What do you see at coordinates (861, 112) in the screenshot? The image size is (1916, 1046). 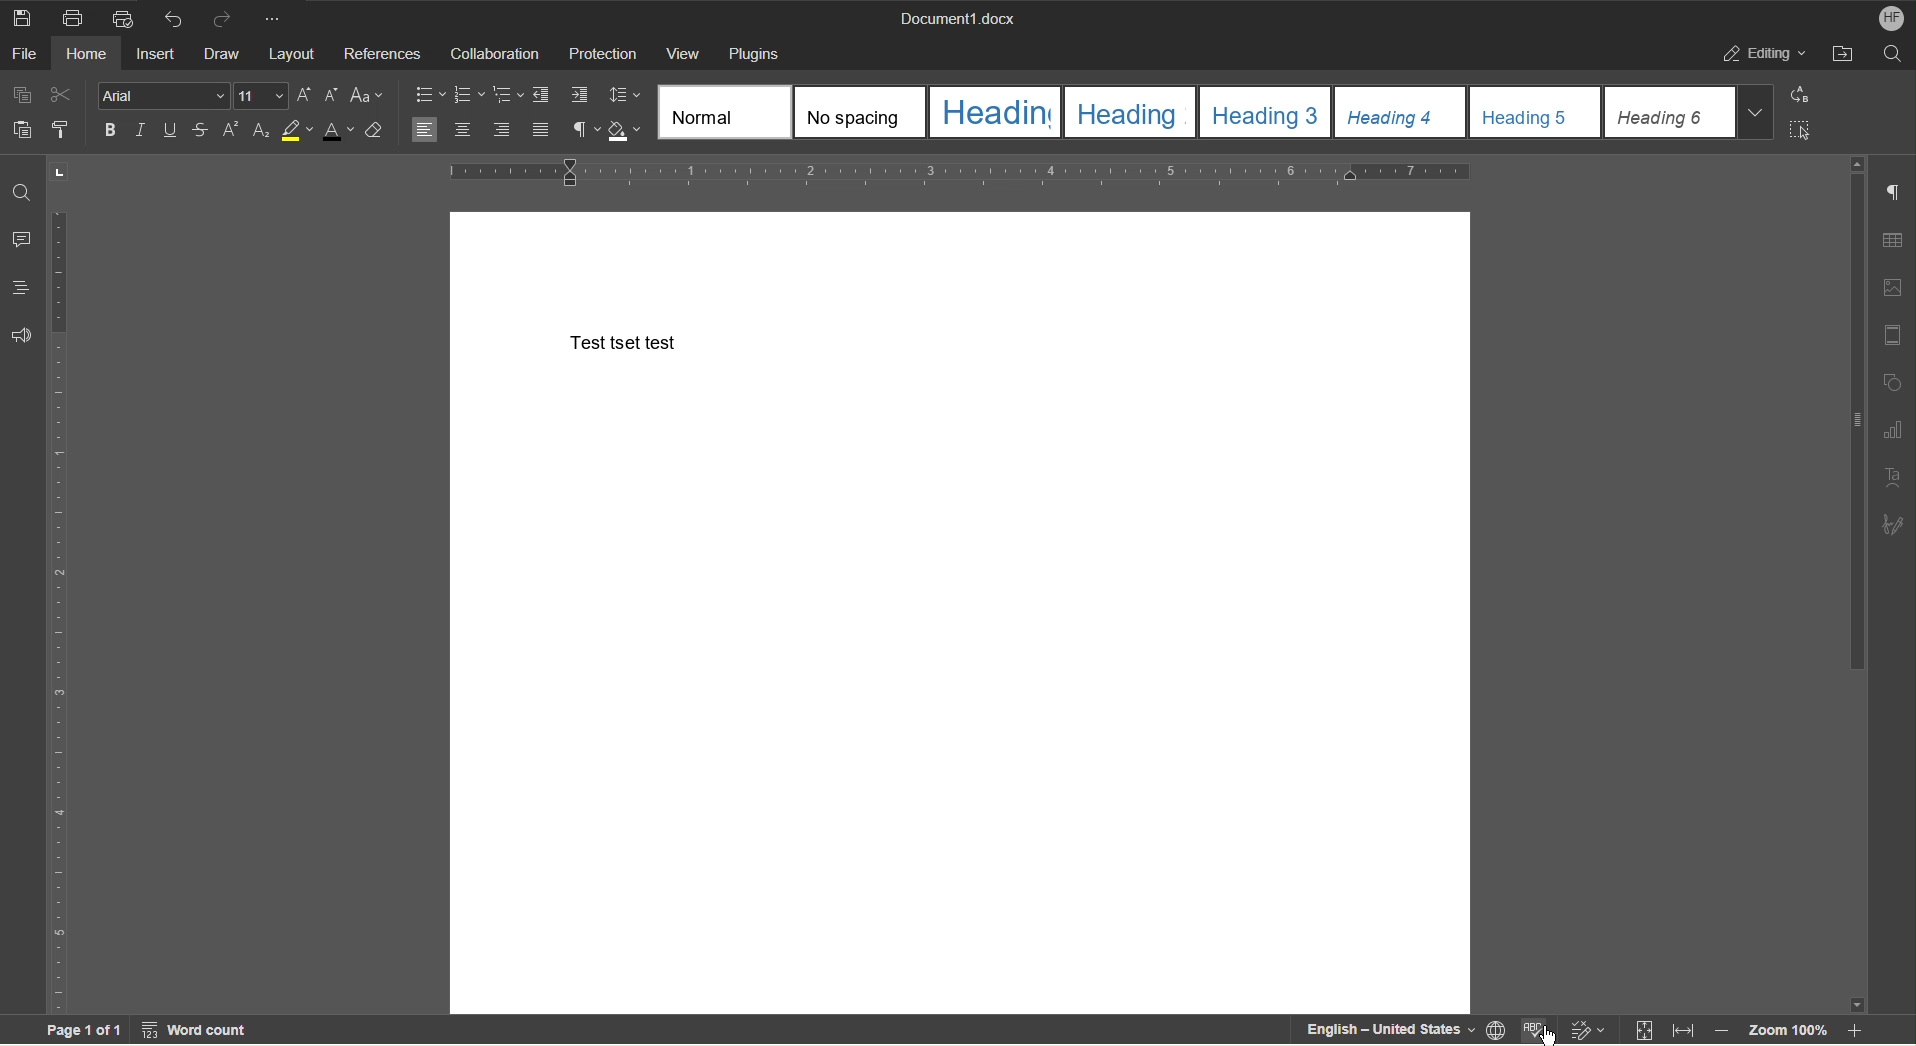 I see `No Spacing` at bounding box center [861, 112].